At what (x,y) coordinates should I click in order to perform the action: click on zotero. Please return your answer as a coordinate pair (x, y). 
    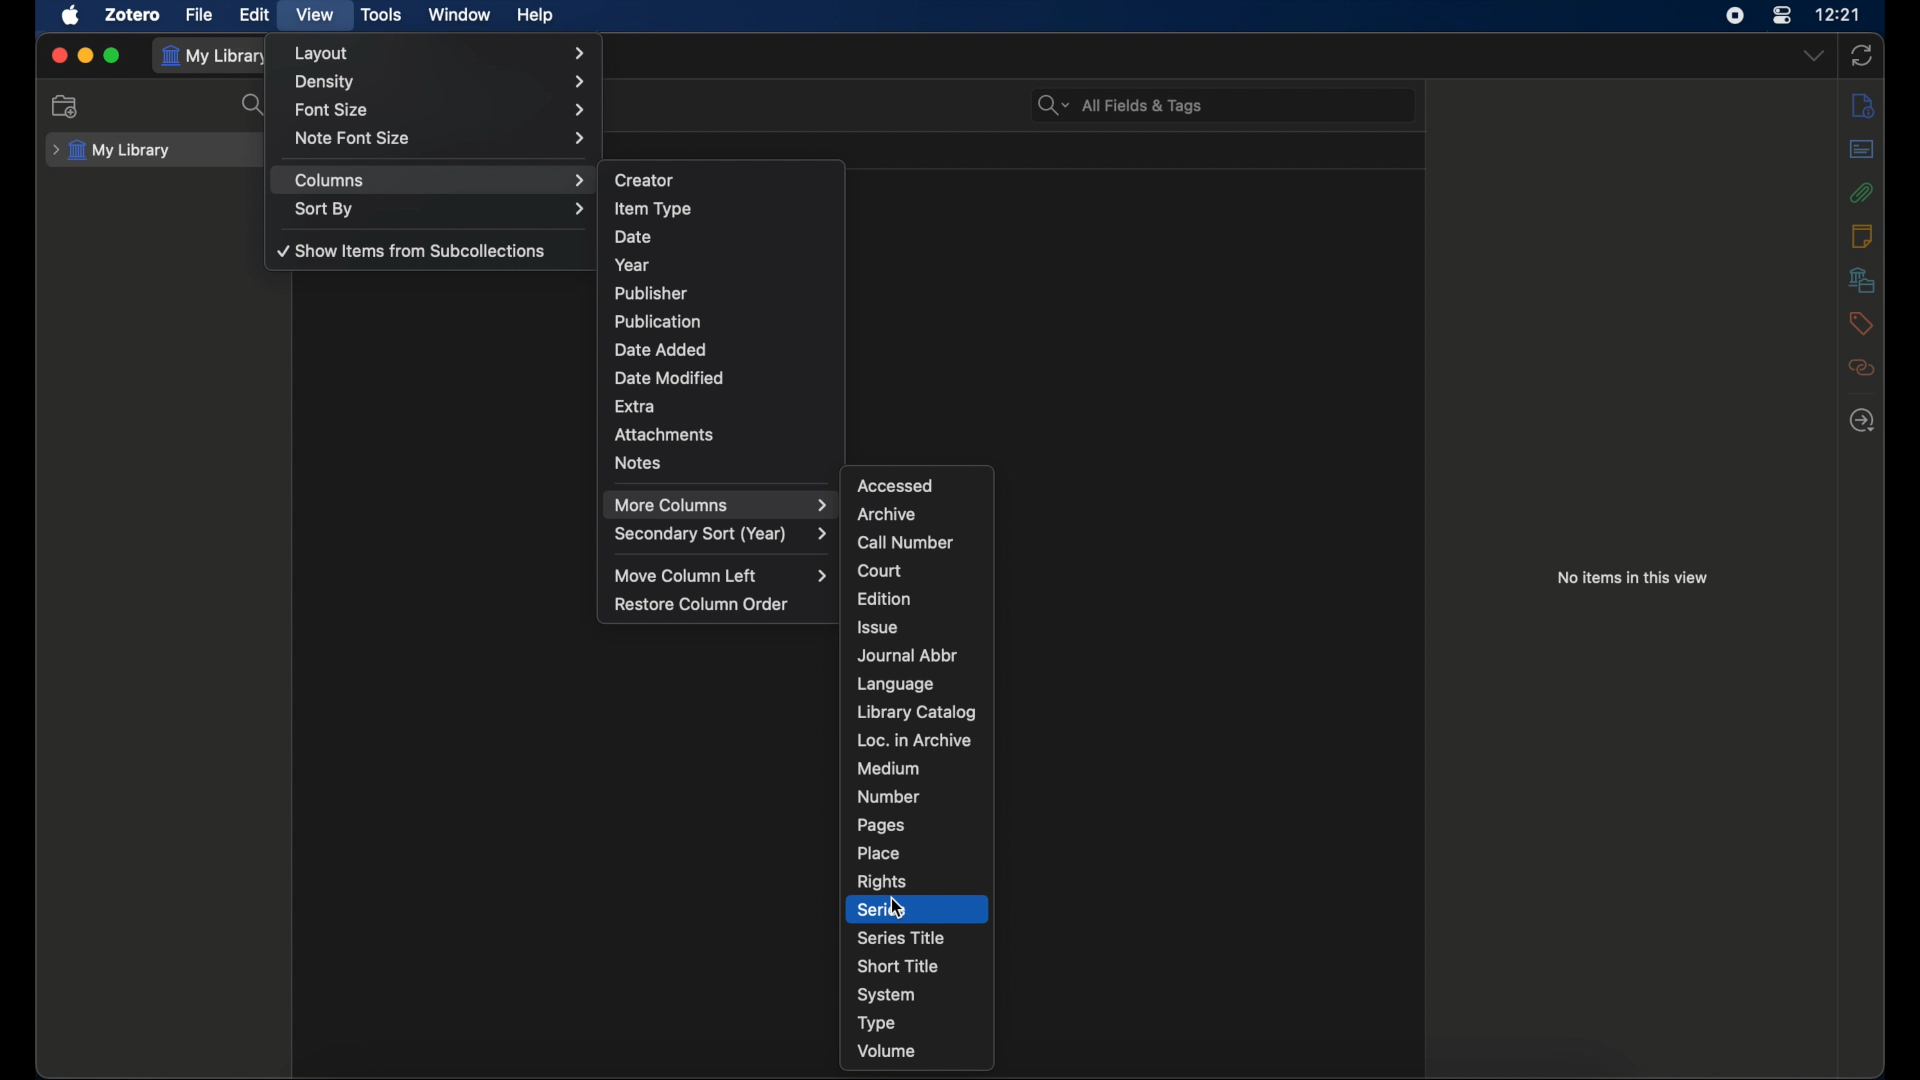
    Looking at the image, I should click on (132, 15).